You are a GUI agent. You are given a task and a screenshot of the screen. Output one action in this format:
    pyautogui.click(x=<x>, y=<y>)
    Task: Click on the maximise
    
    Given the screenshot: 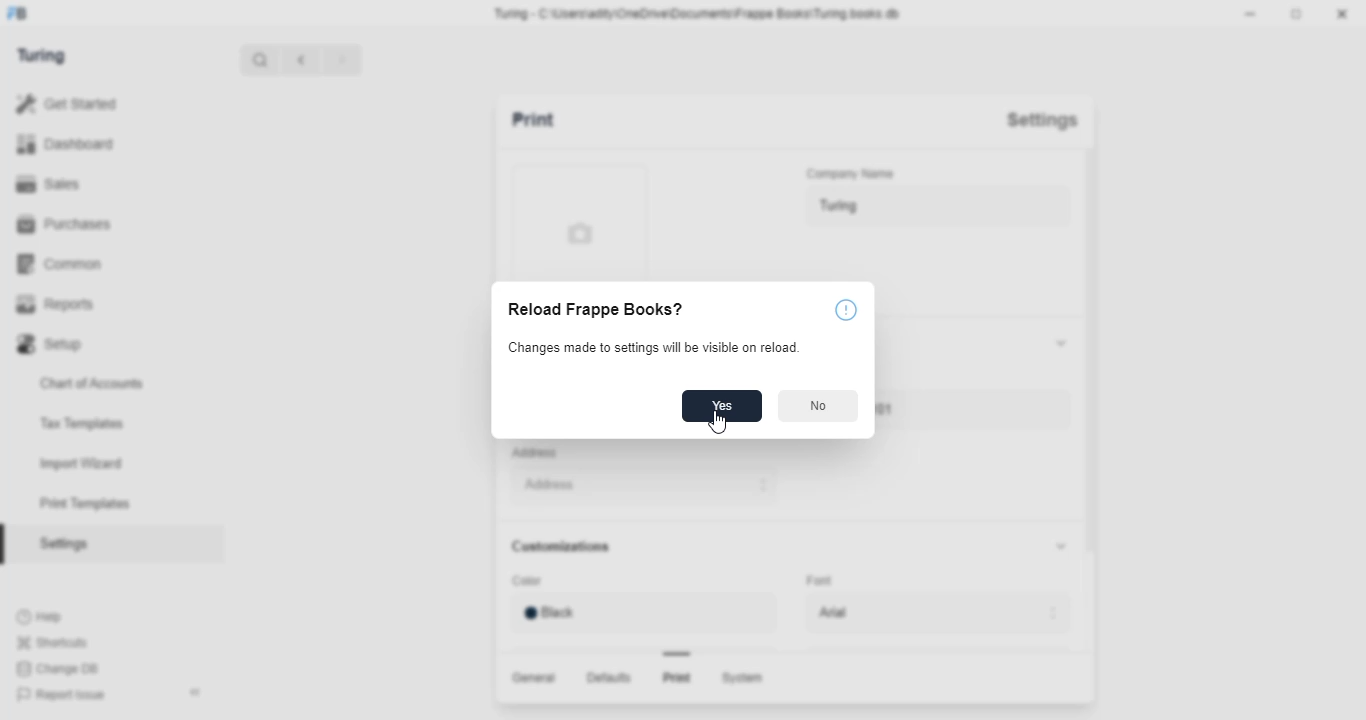 What is the action you would take?
    pyautogui.click(x=1299, y=14)
    